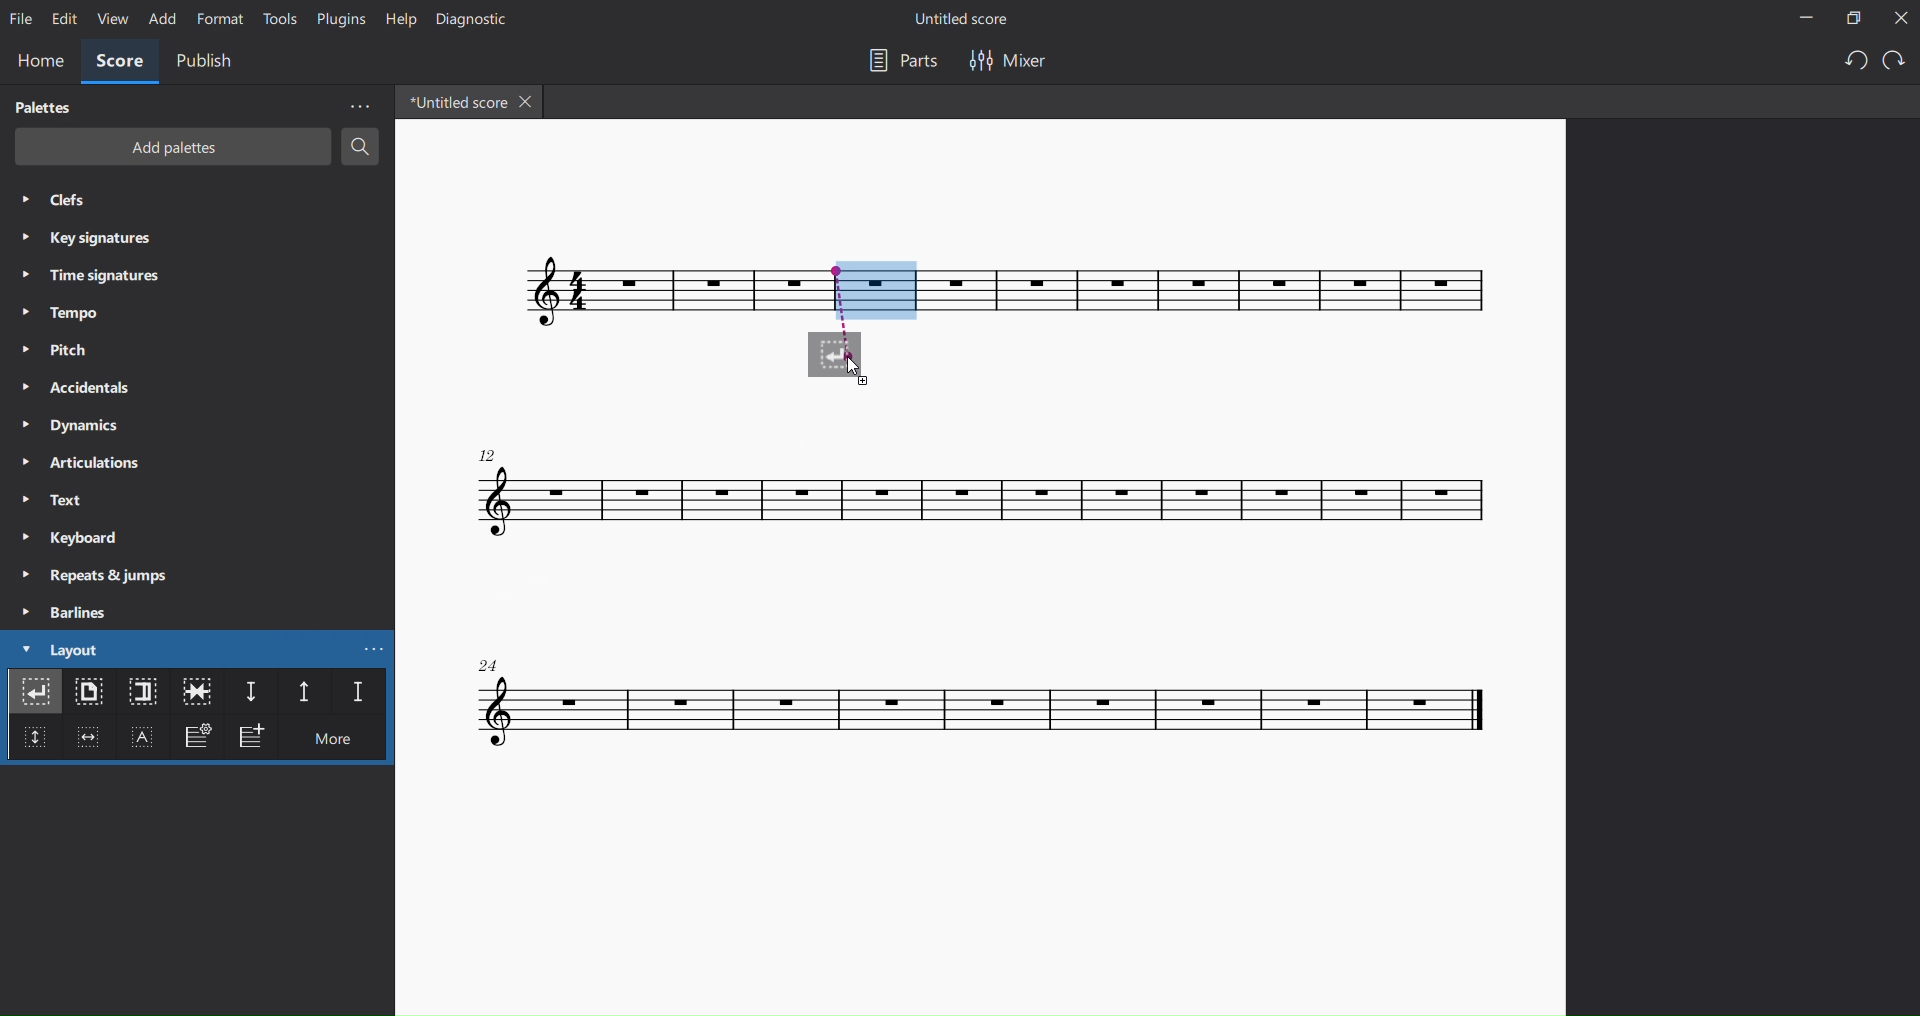  I want to click on repeats and jumps, so click(104, 575).